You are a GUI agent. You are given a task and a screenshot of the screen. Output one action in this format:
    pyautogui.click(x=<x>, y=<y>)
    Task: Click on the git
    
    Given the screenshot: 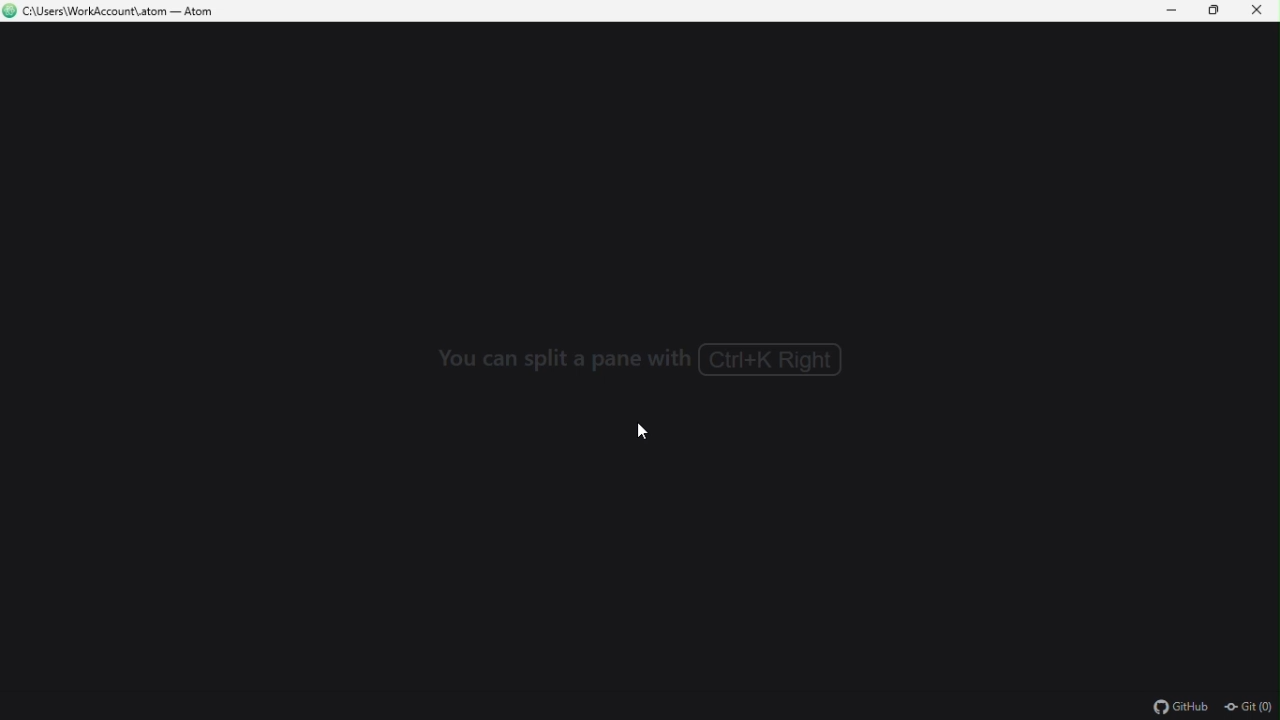 What is the action you would take?
    pyautogui.click(x=1250, y=709)
    